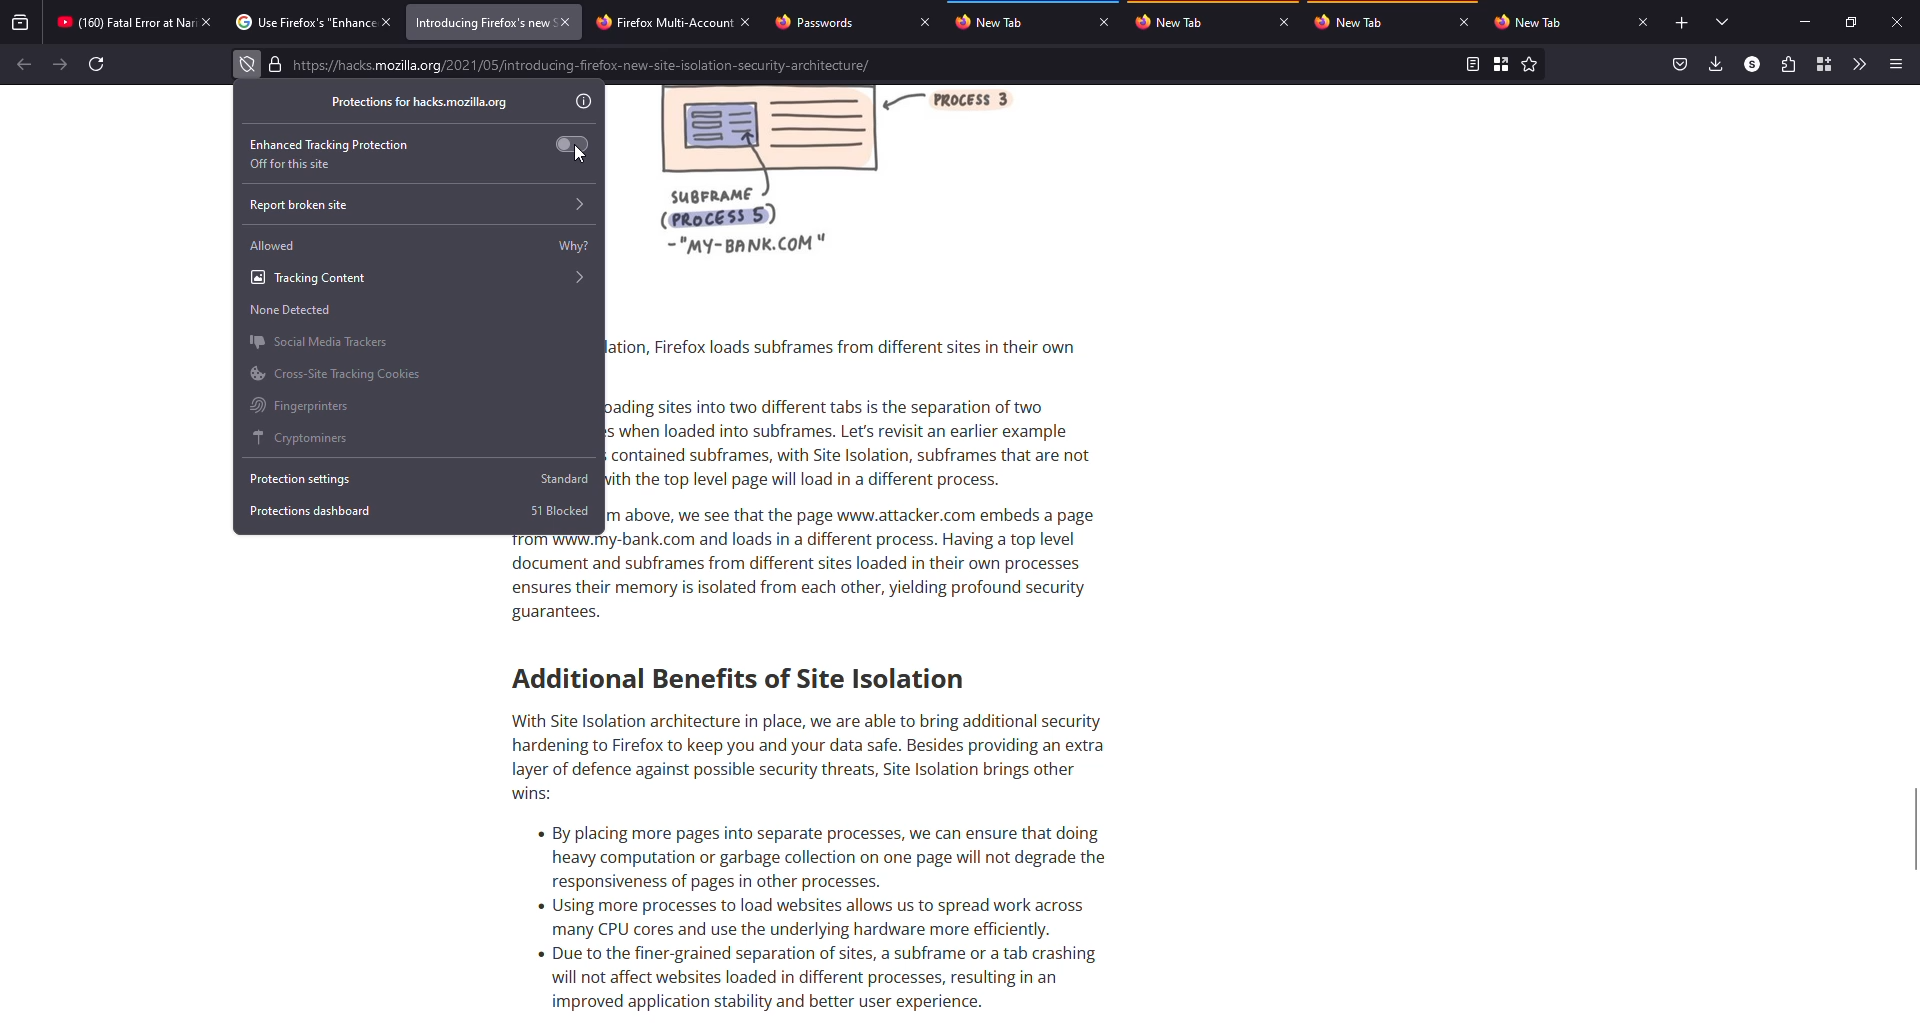  What do you see at coordinates (1532, 22) in the screenshot?
I see `tab` at bounding box center [1532, 22].